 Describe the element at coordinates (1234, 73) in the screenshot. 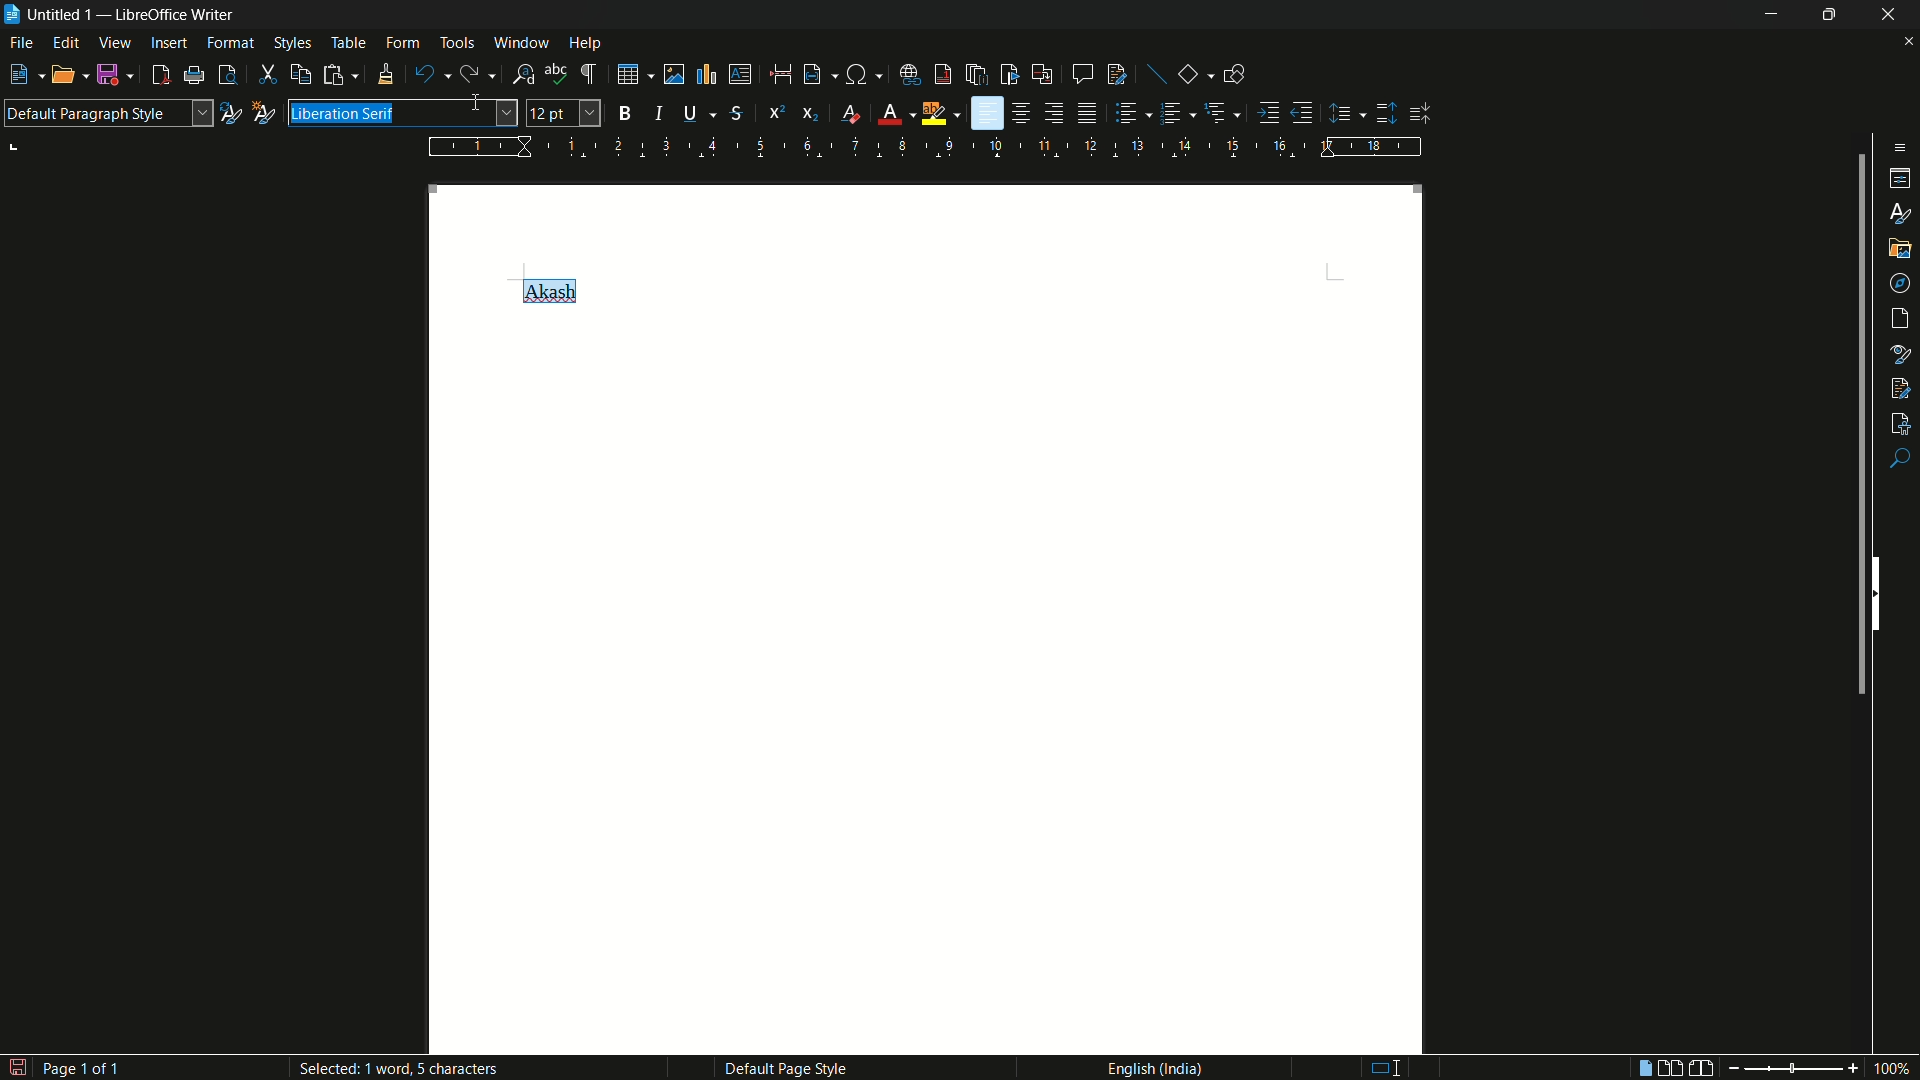

I see `show draw functions` at that location.